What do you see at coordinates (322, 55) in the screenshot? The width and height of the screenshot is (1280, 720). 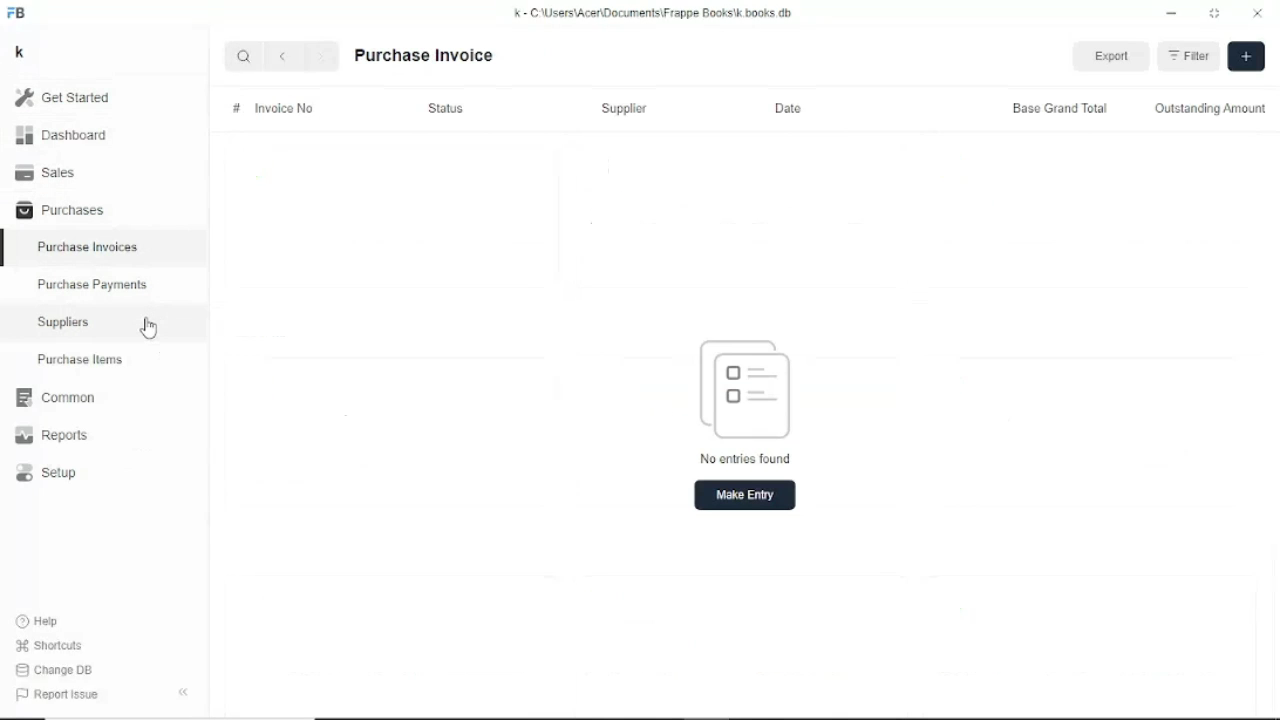 I see `Forward` at bounding box center [322, 55].